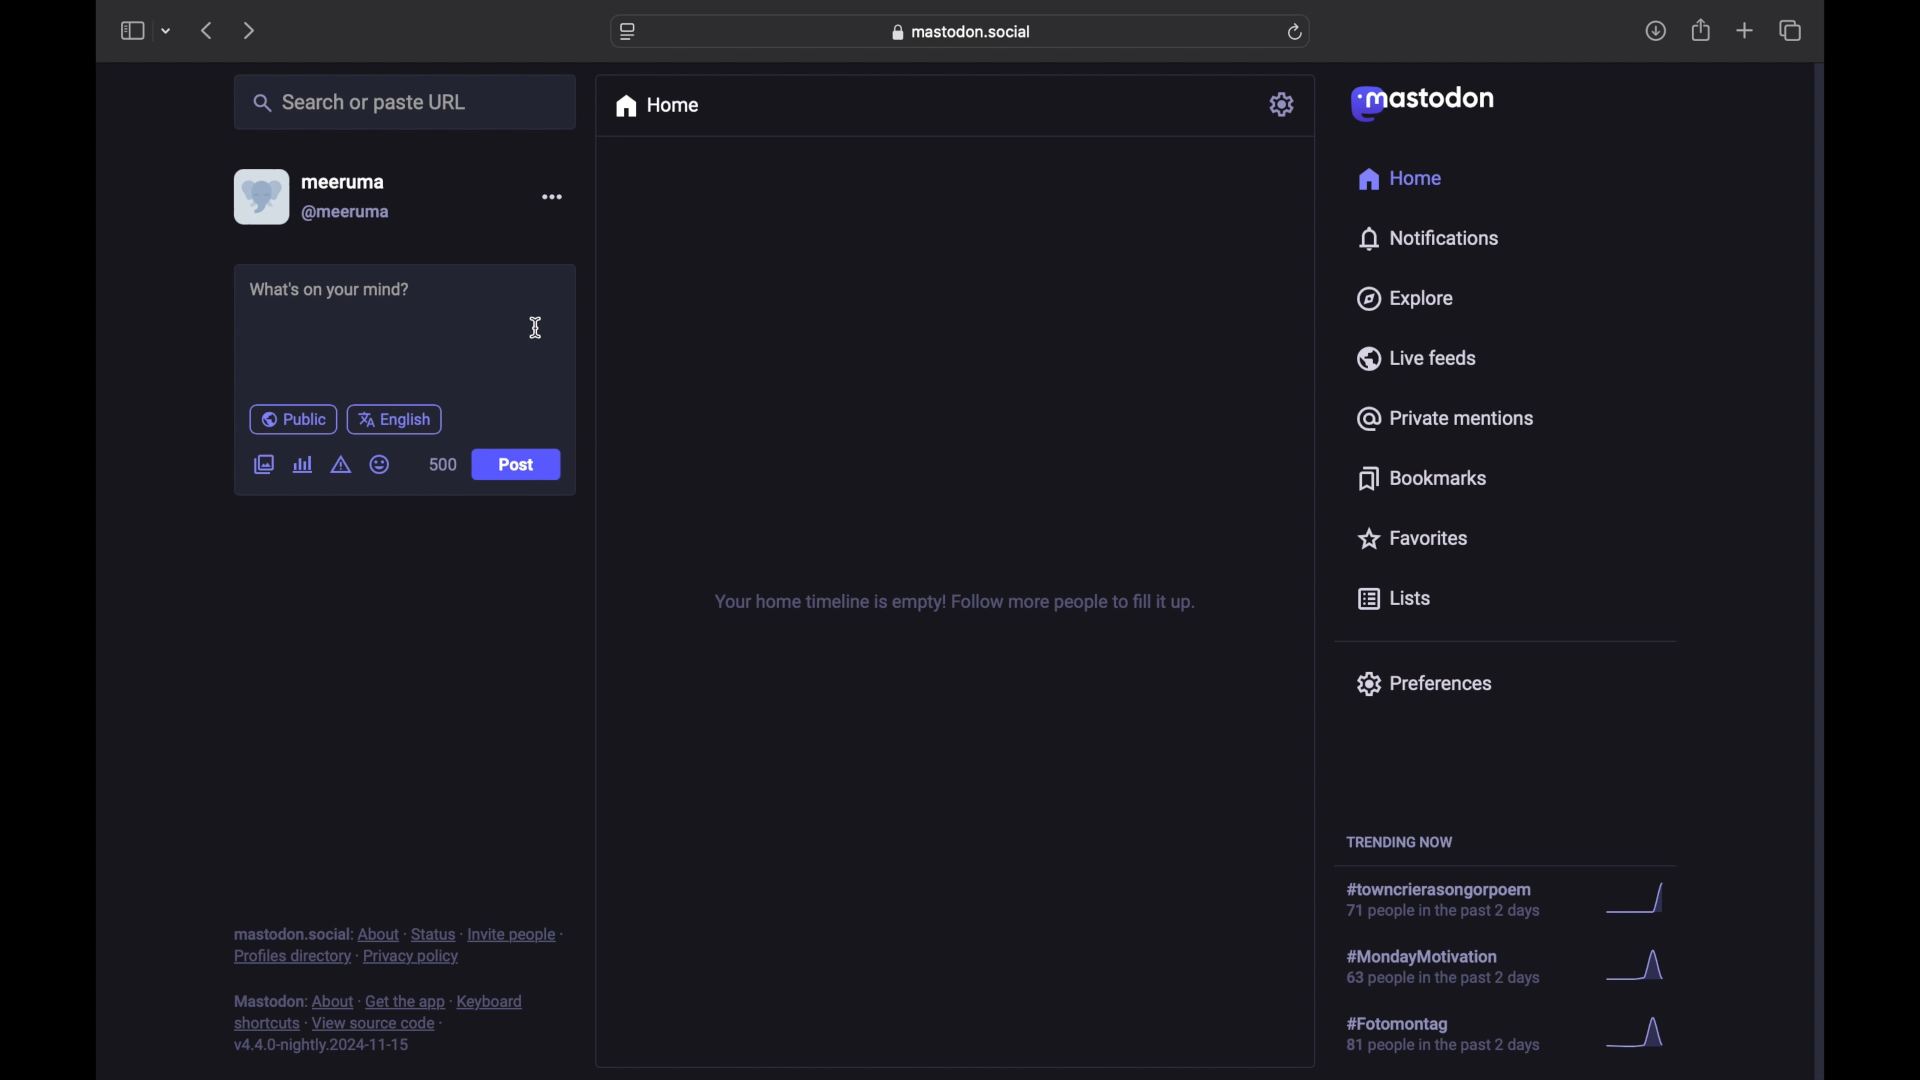  Describe the element at coordinates (1423, 104) in the screenshot. I see `mastodon` at that location.